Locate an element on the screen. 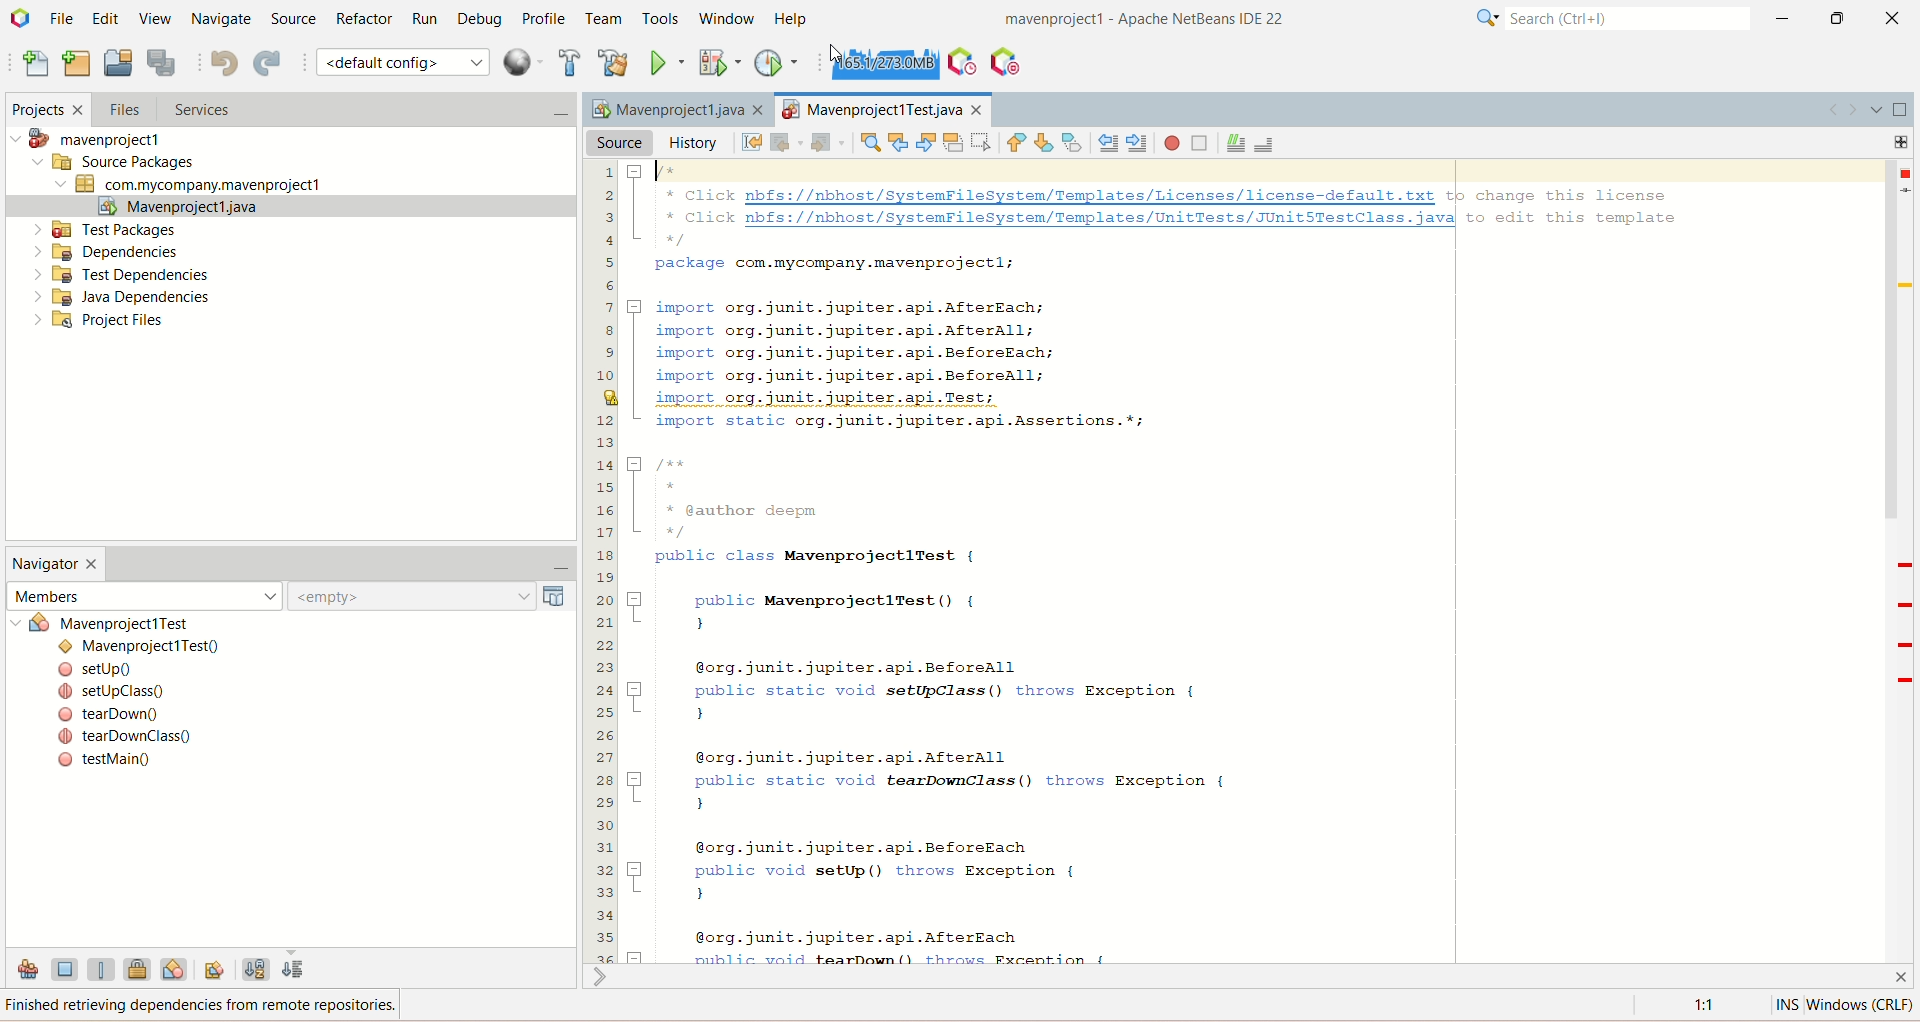 The image size is (1920, 1022). shift line right is located at coordinates (1138, 143).